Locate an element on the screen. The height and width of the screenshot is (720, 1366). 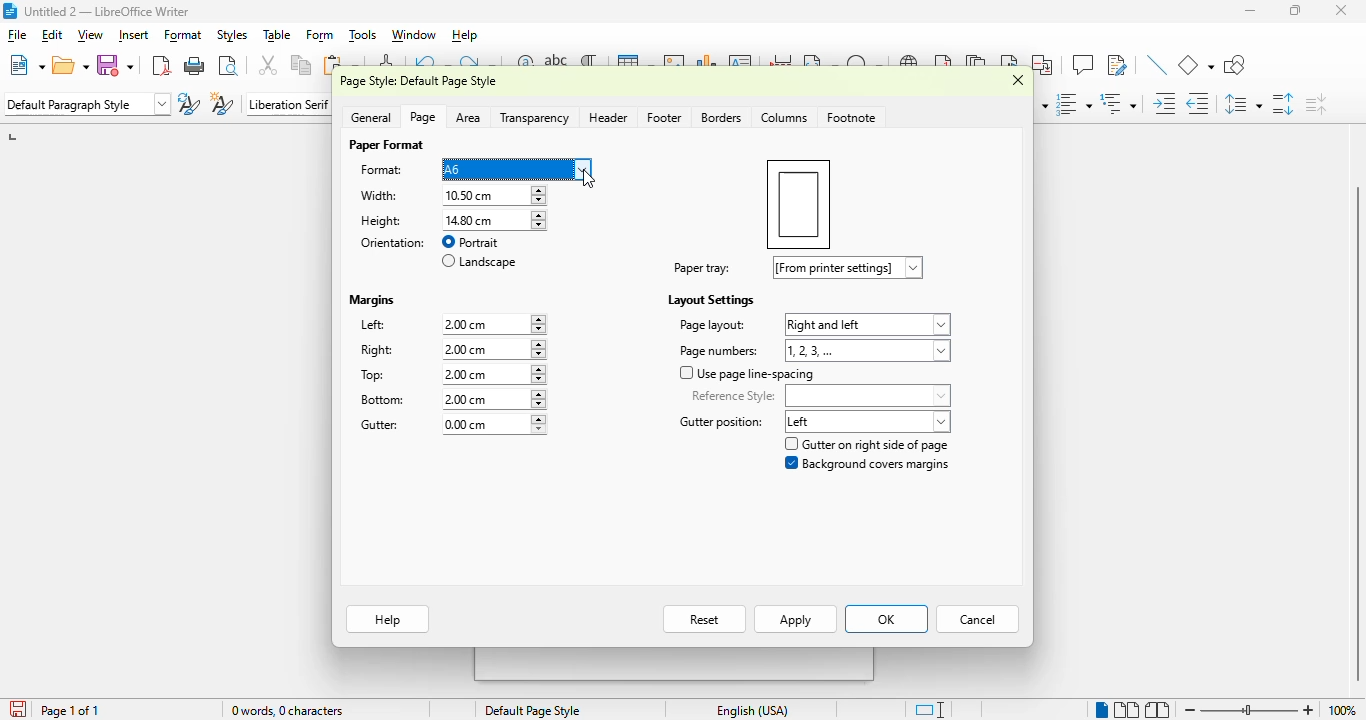
format: A6 is located at coordinates (472, 170).